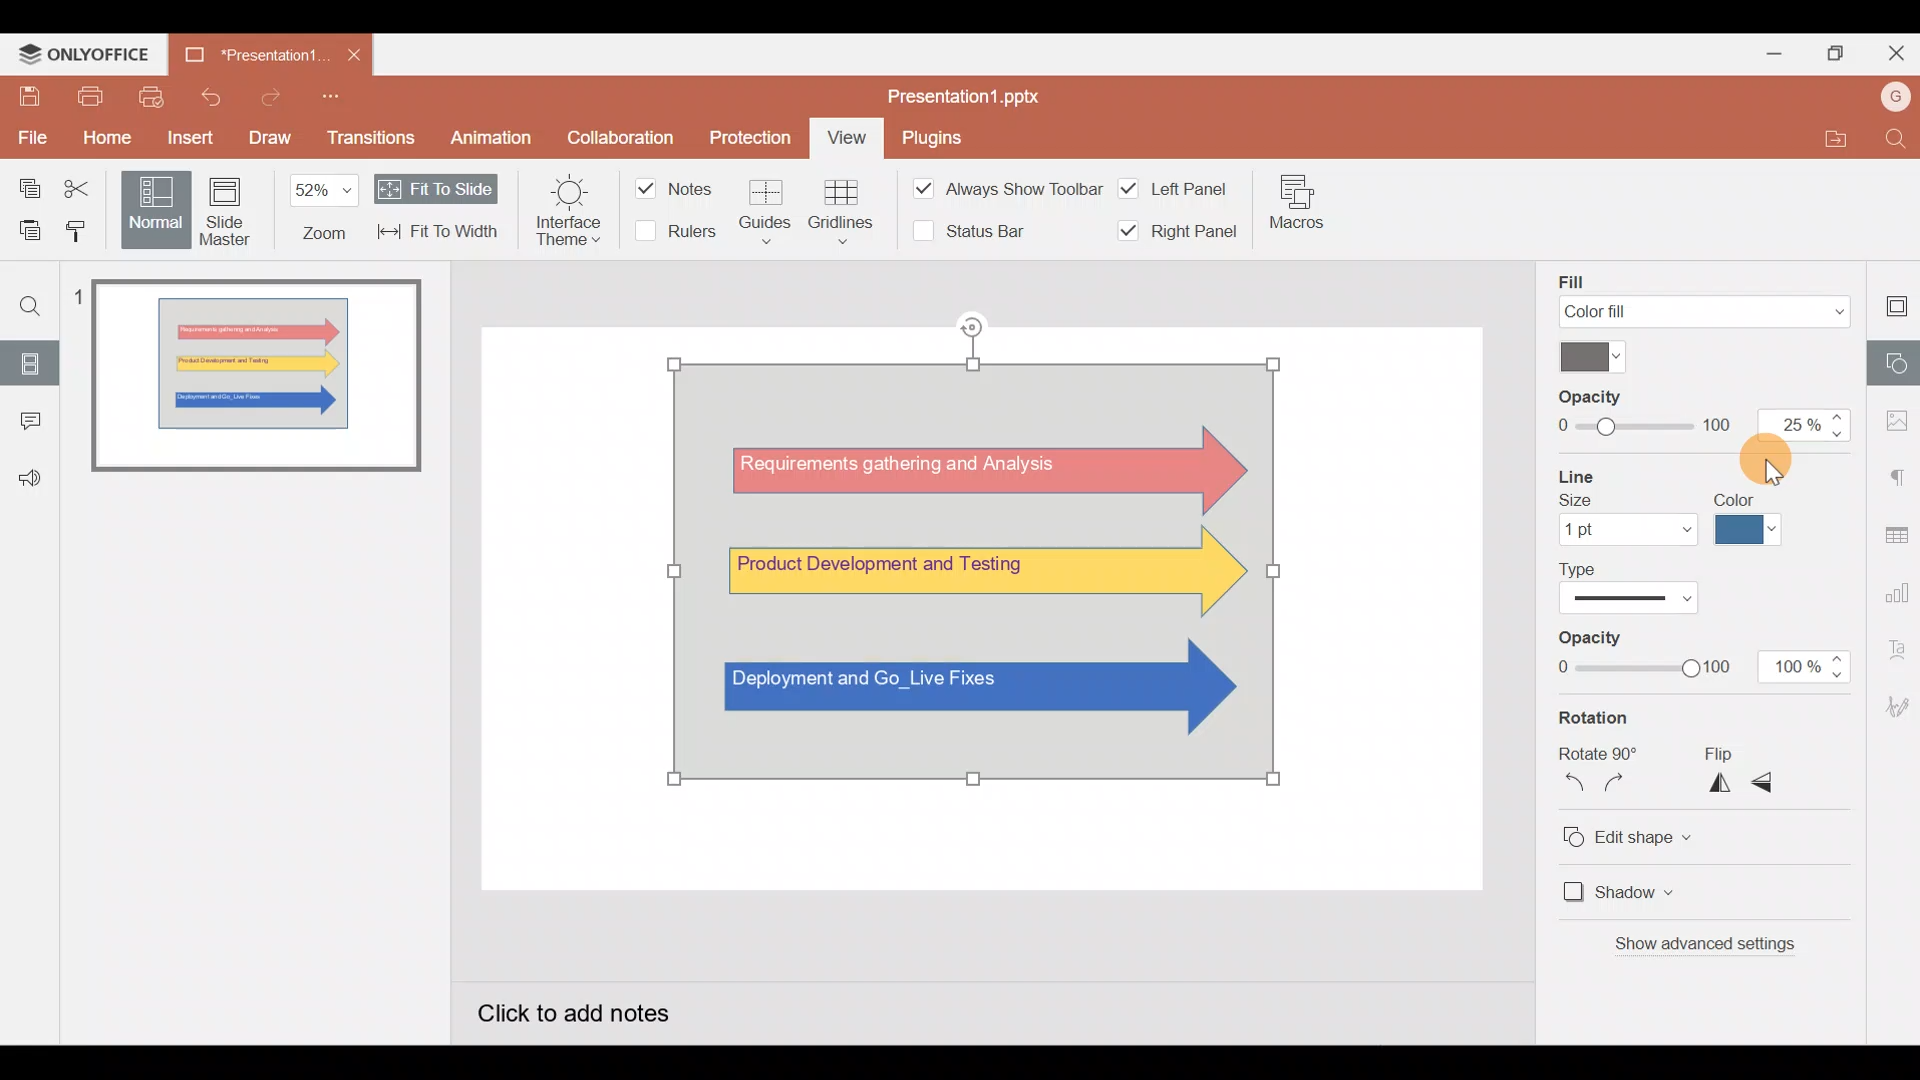 The width and height of the screenshot is (1920, 1080). I want to click on Account name, so click(1890, 99).